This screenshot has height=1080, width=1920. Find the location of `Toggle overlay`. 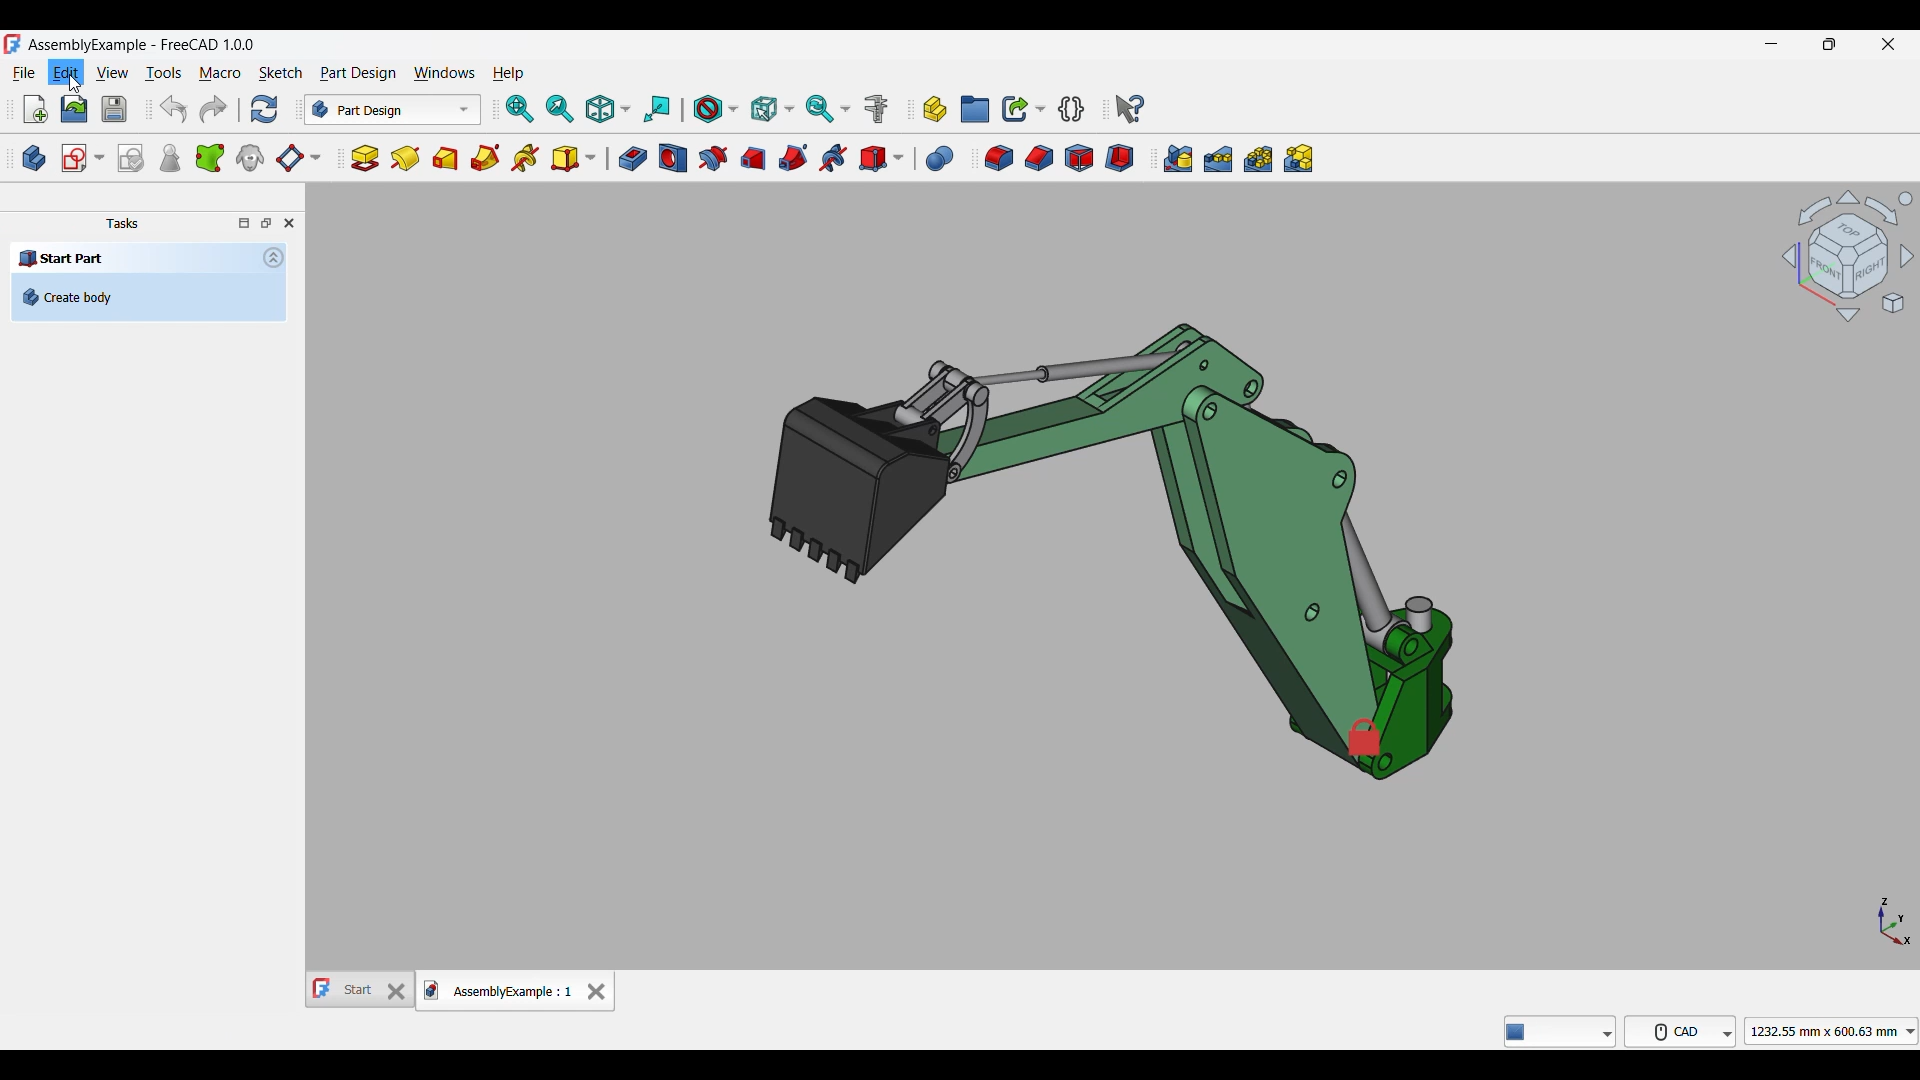

Toggle overlay is located at coordinates (244, 223).